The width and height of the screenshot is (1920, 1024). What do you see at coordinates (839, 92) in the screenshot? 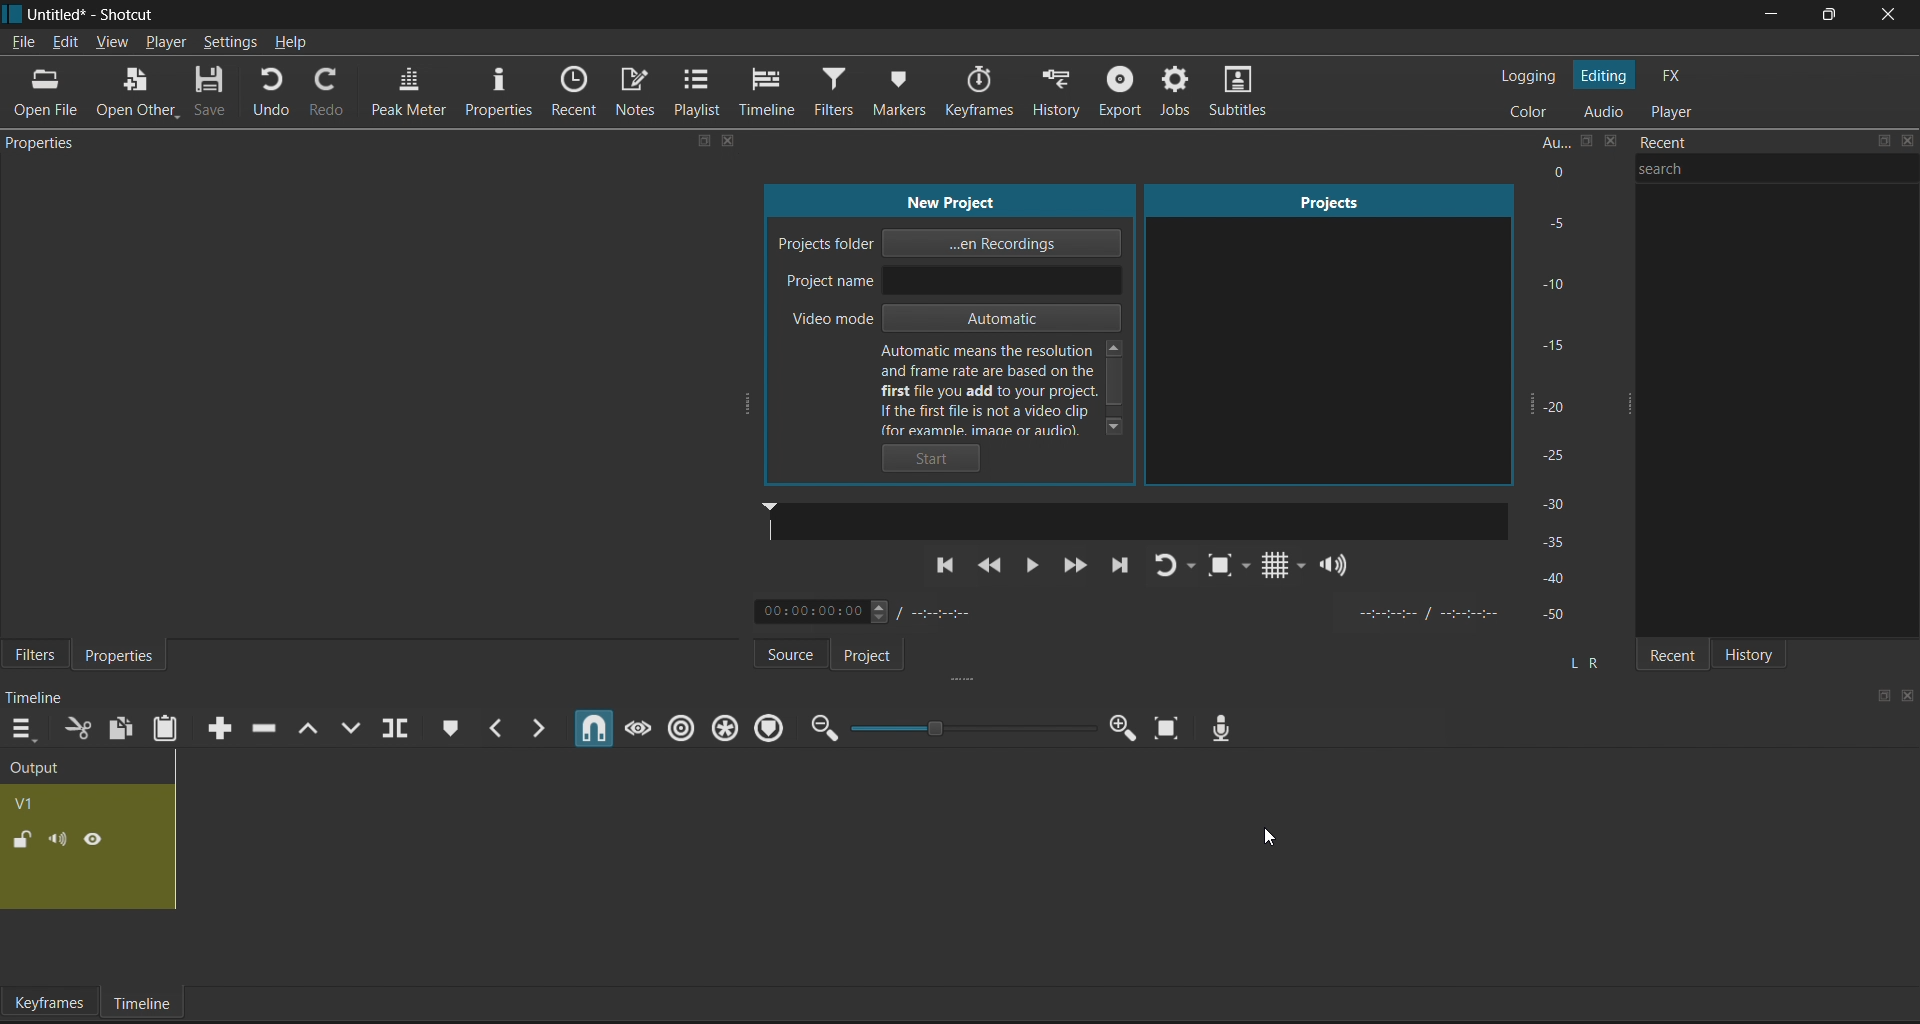
I see `Filters` at bounding box center [839, 92].